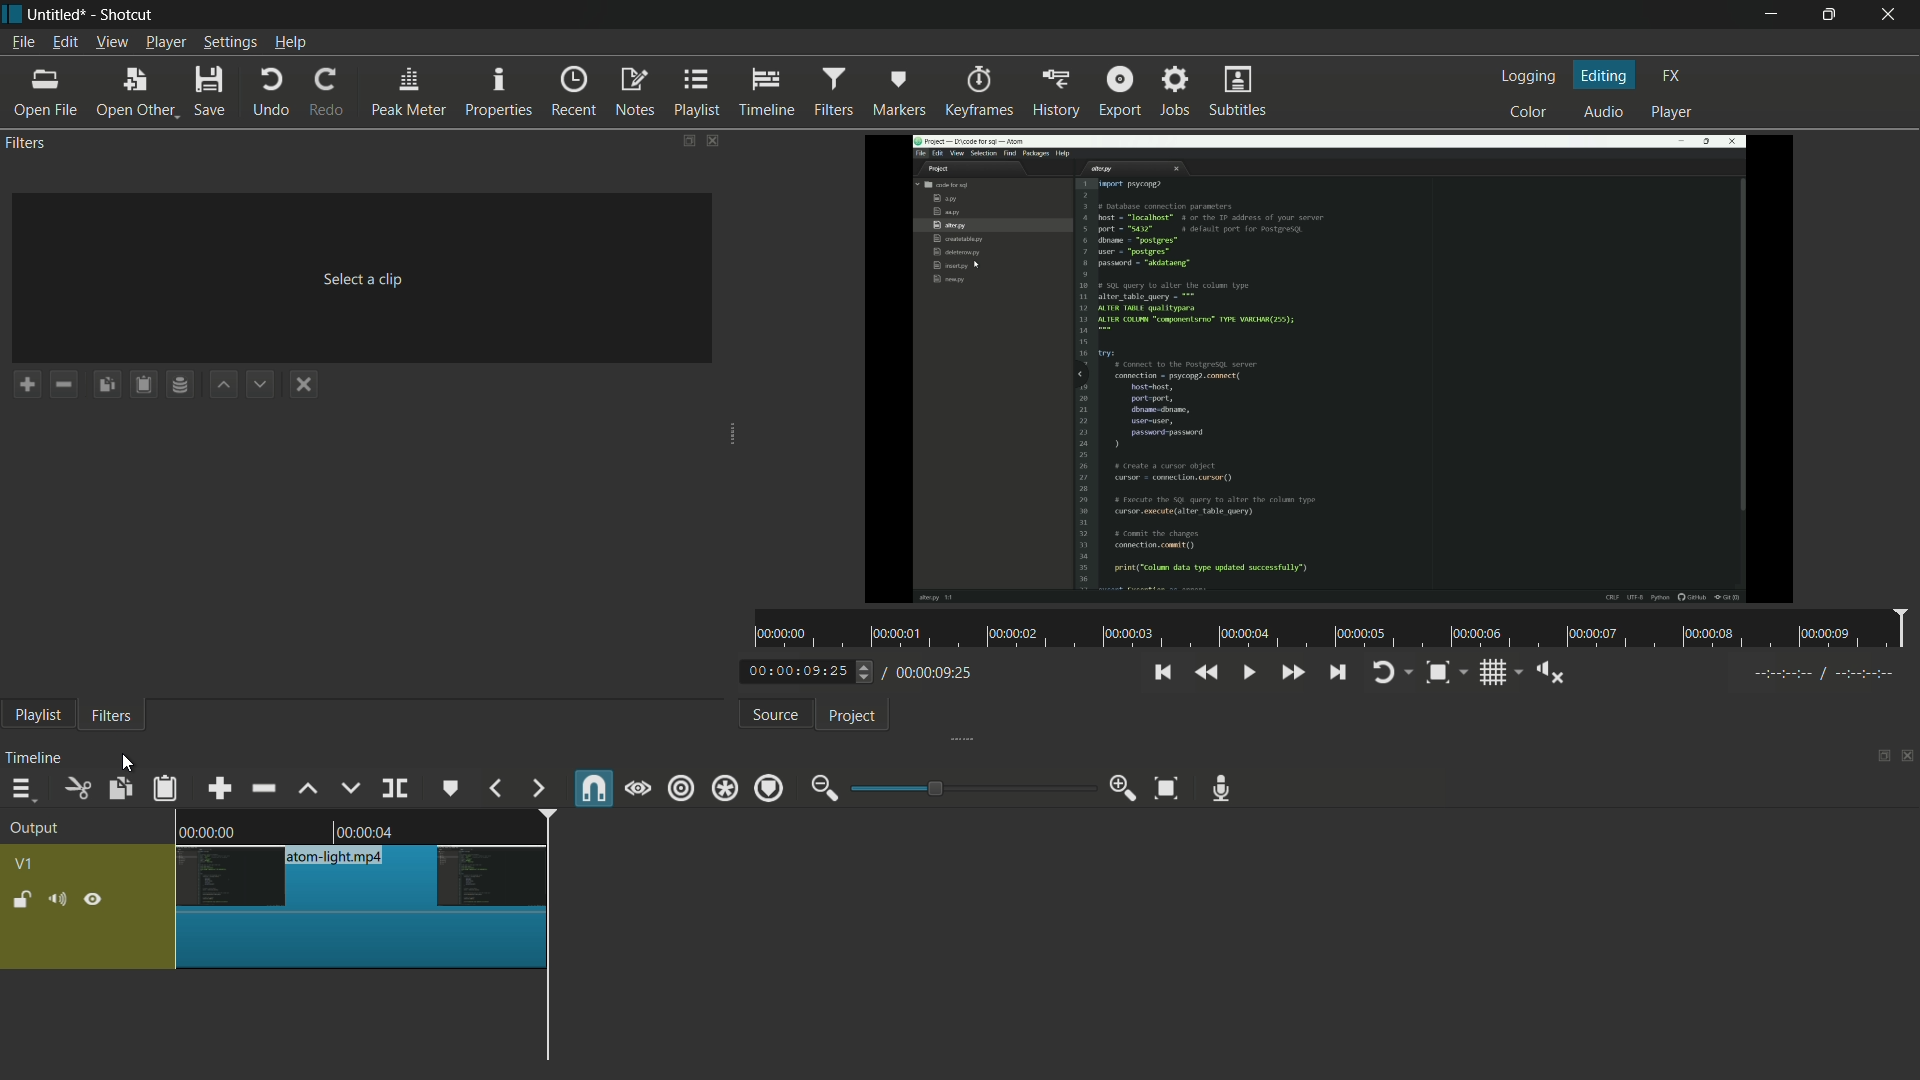  Describe the element at coordinates (1246, 670) in the screenshot. I see `toggle play or pause` at that location.